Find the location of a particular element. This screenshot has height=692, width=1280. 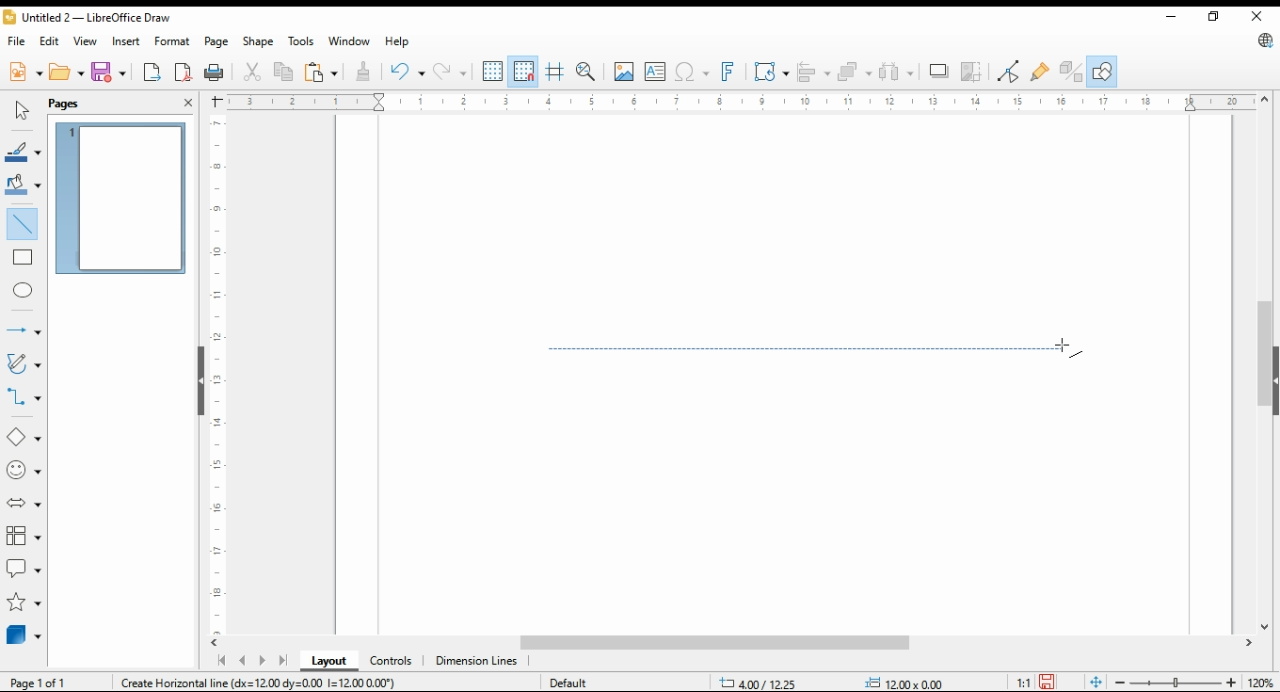

redo is located at coordinates (449, 71).